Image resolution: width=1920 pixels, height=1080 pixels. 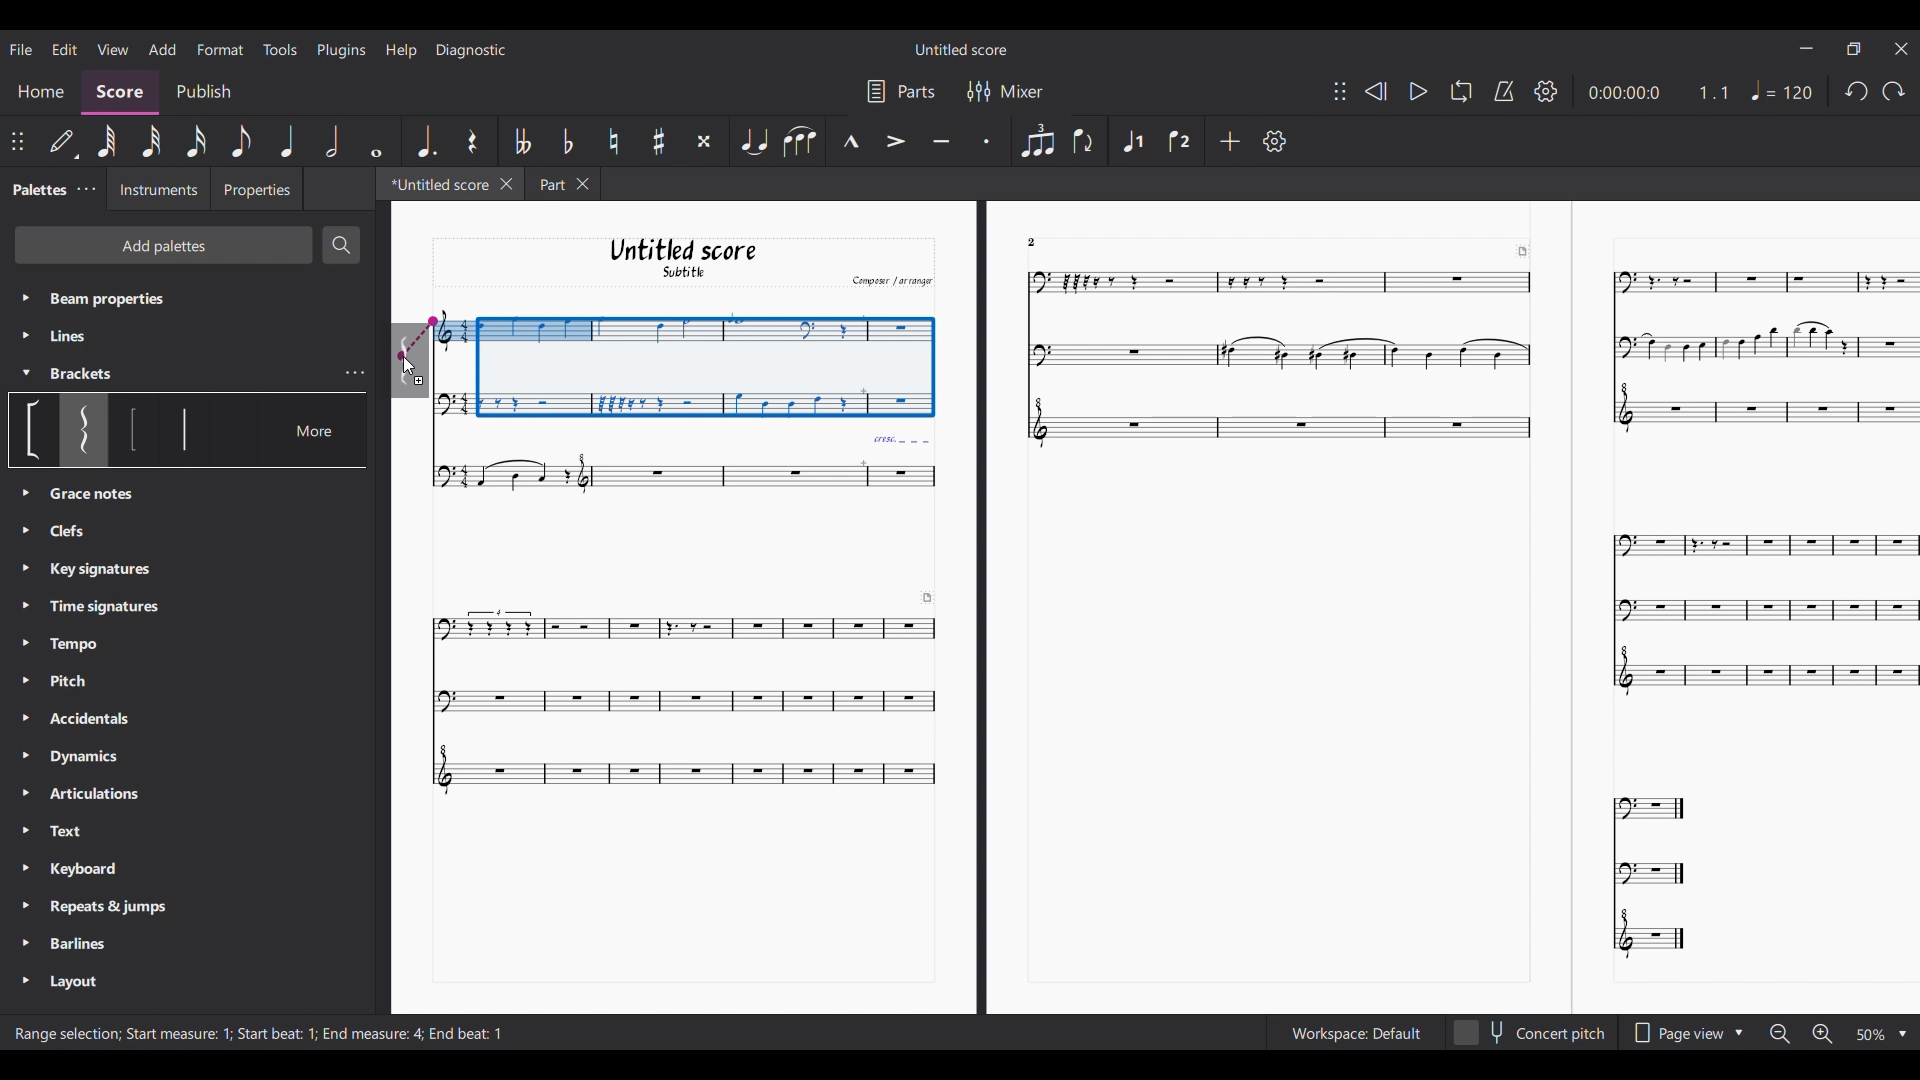 What do you see at coordinates (1763, 674) in the screenshot?
I see `` at bounding box center [1763, 674].